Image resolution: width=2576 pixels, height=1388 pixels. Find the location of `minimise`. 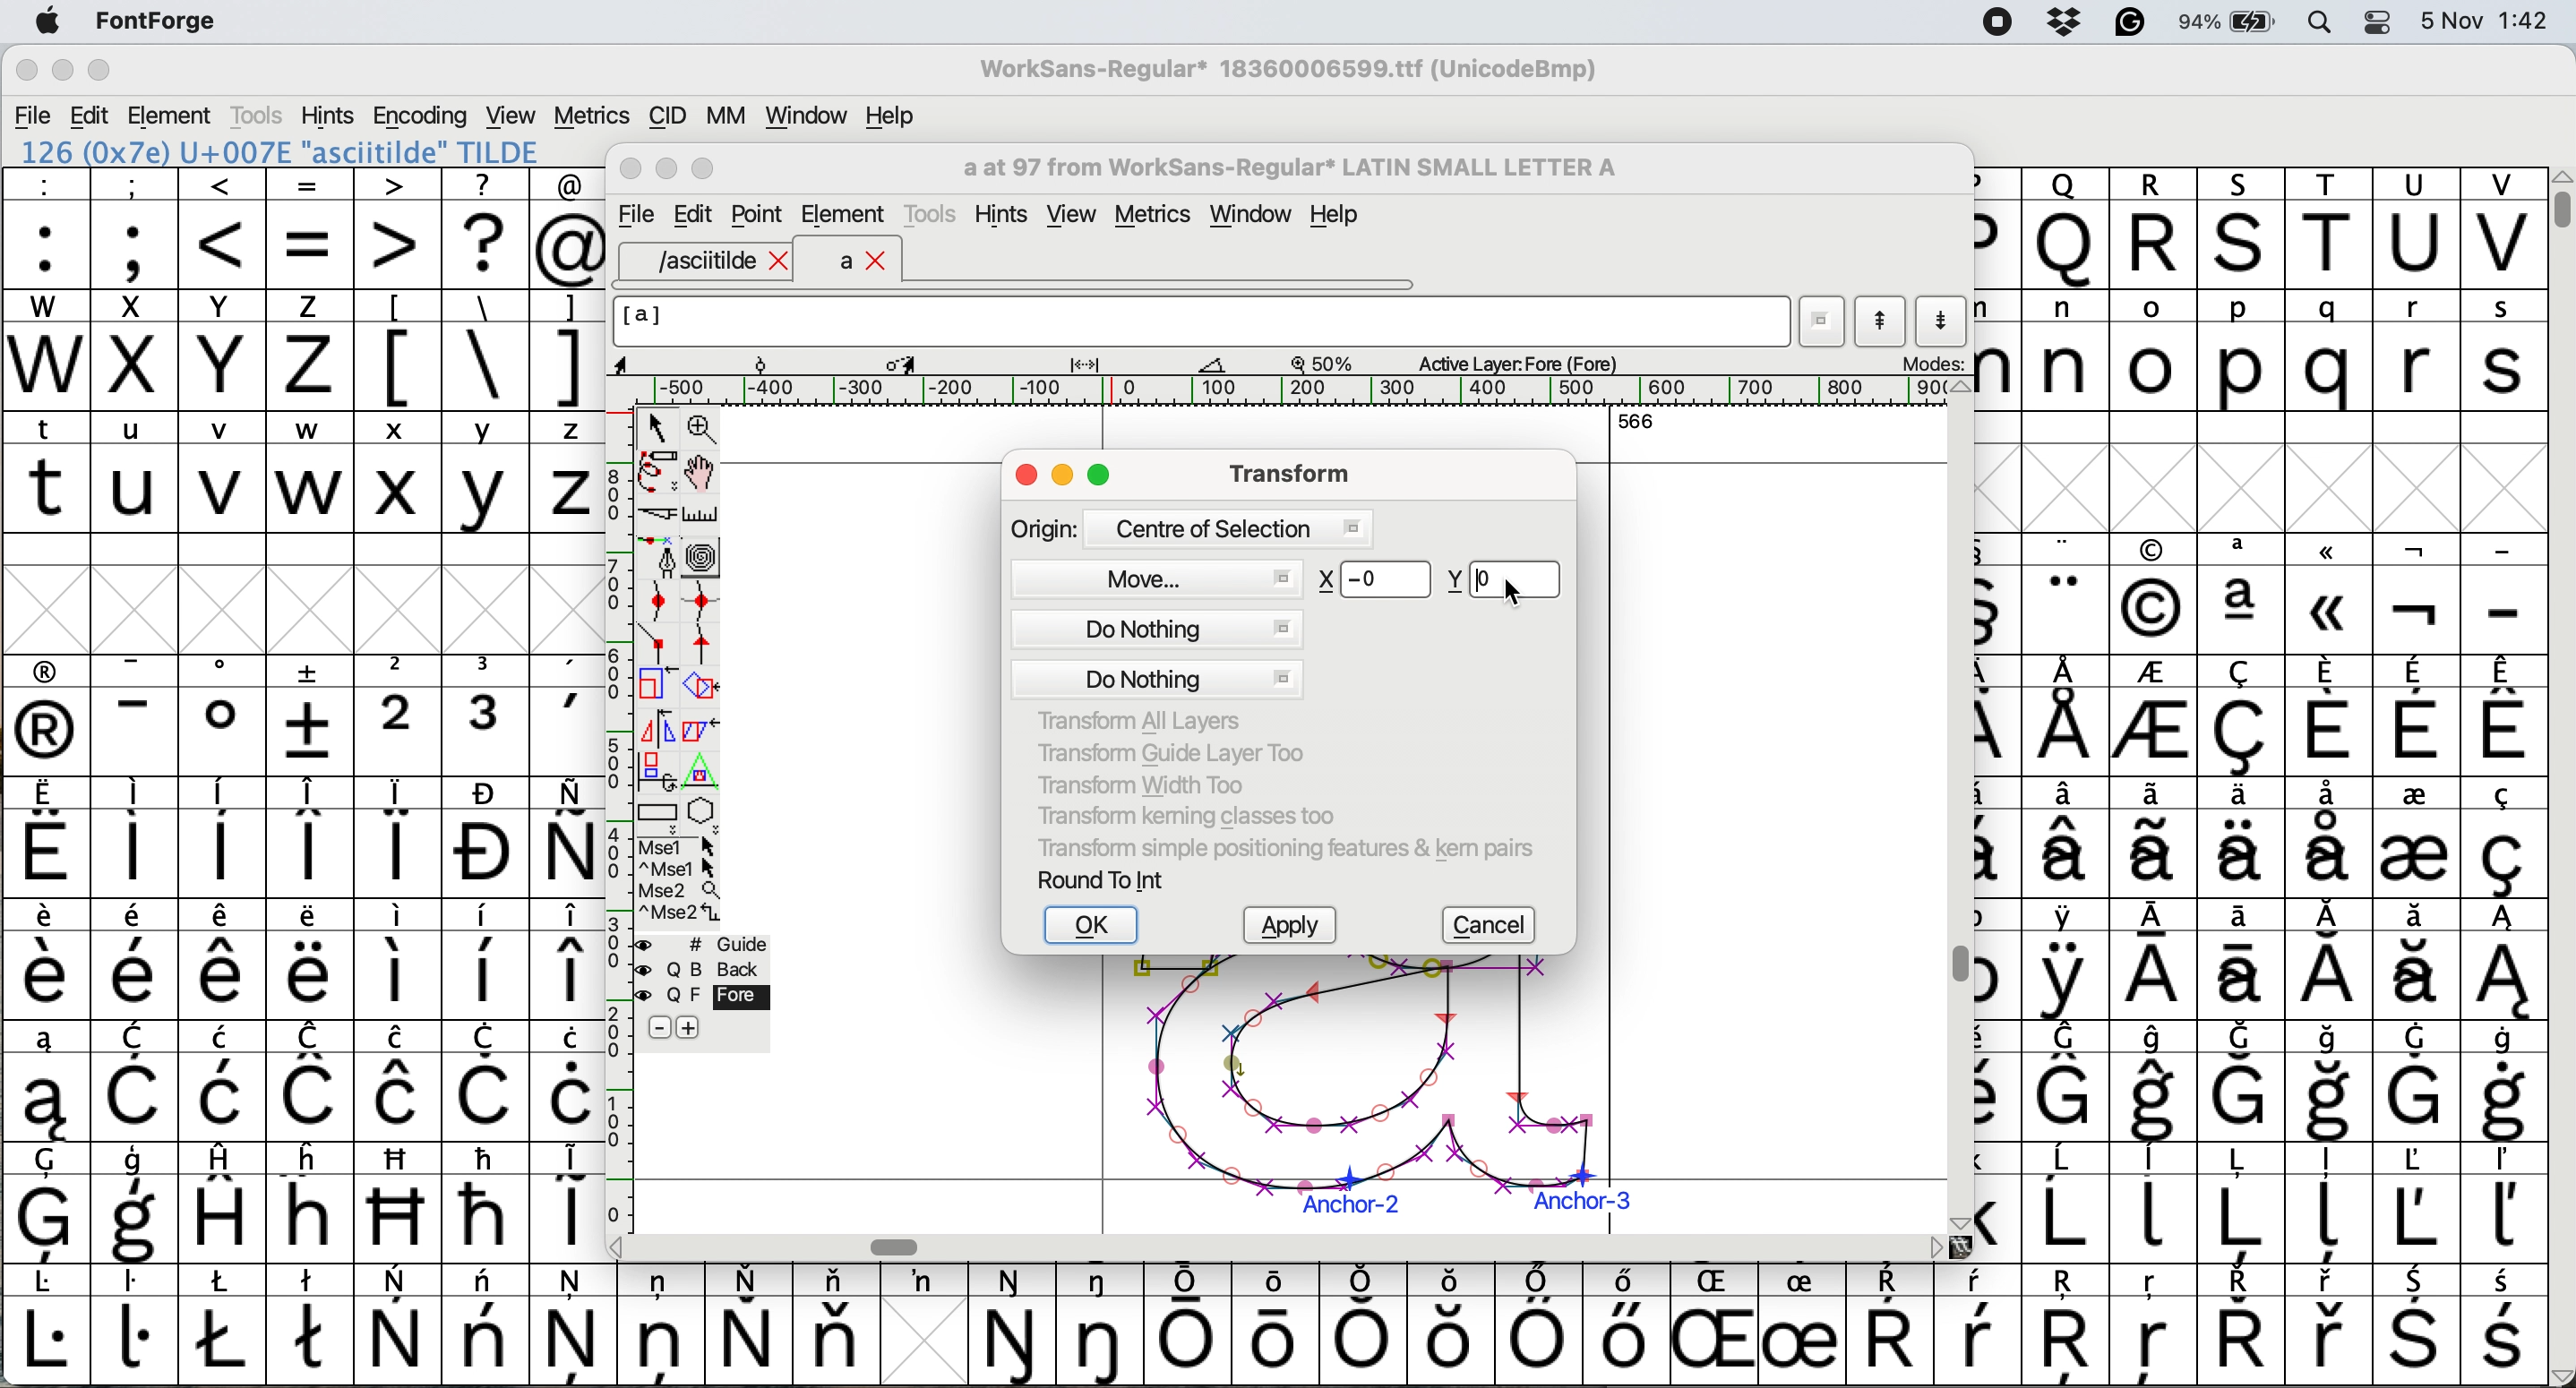

minimise is located at coordinates (60, 72).